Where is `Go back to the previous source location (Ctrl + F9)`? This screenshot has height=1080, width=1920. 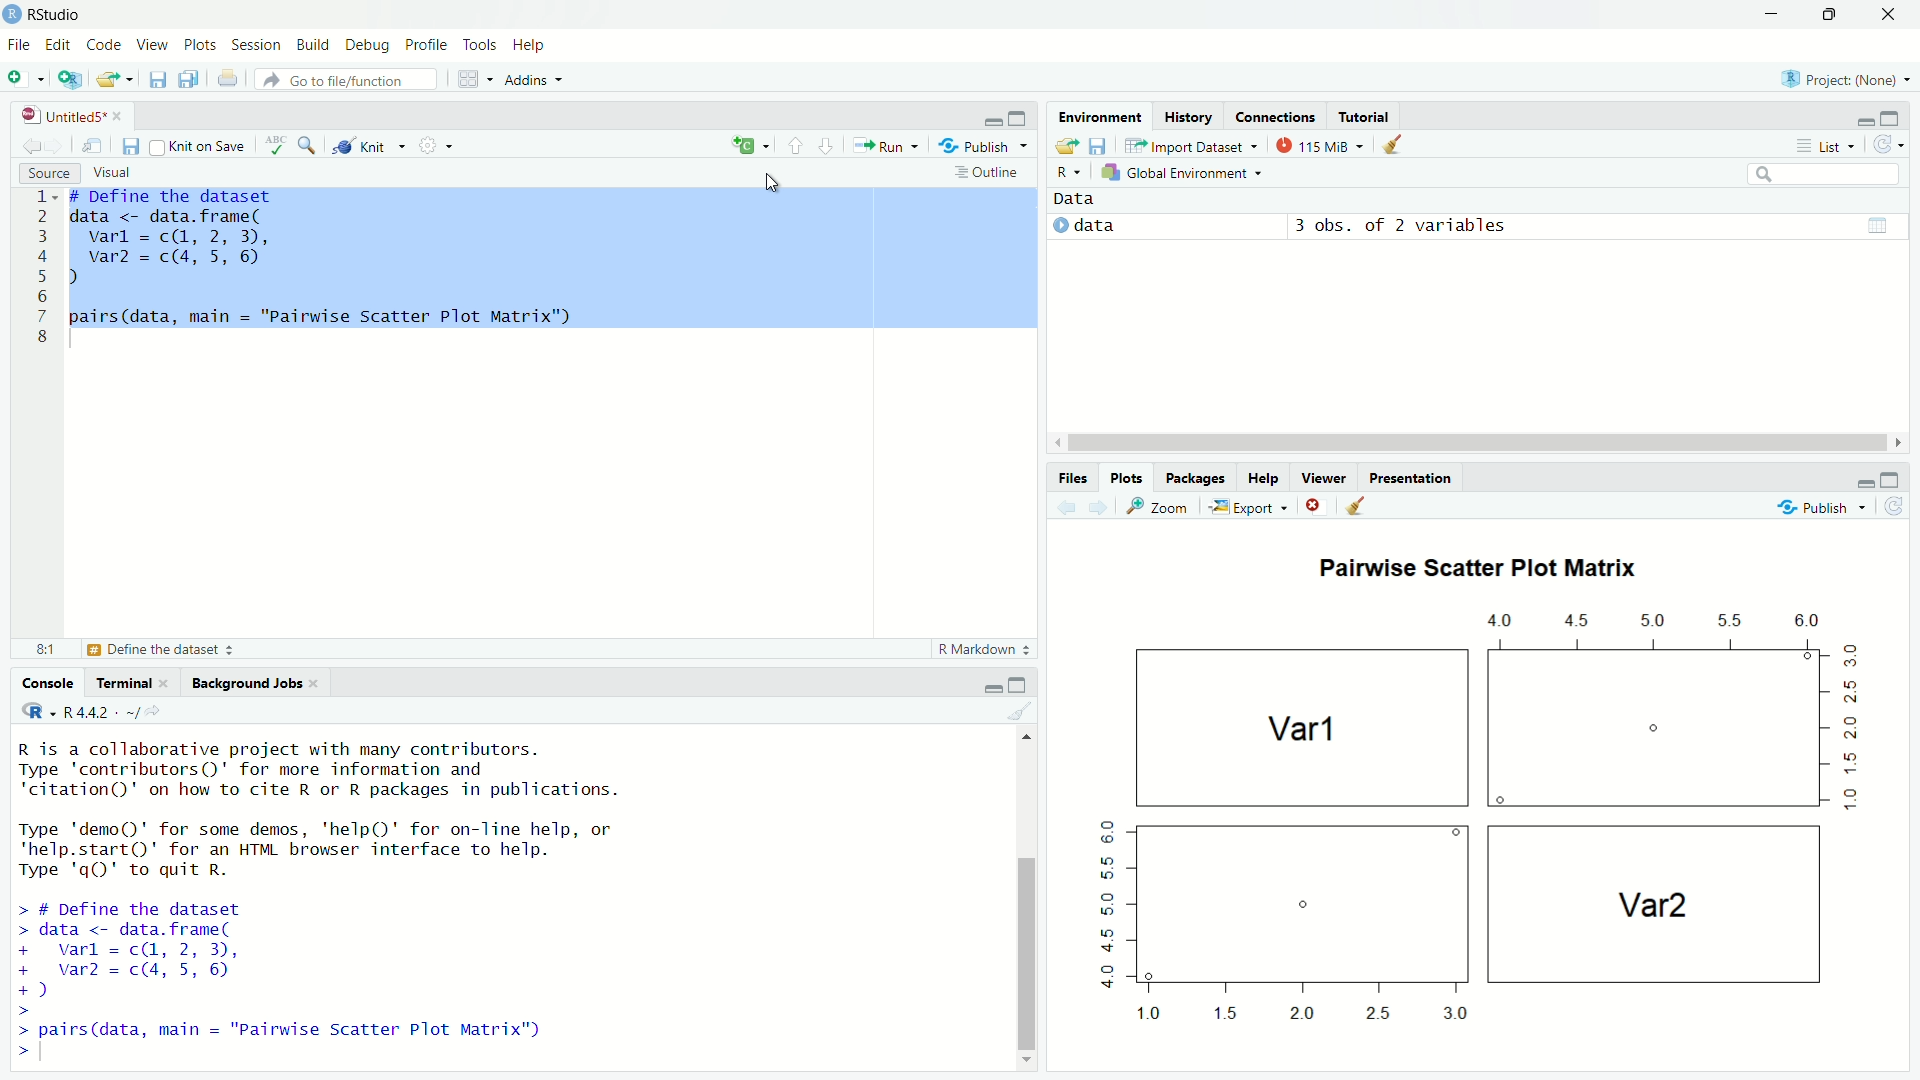
Go back to the previous source location (Ctrl + F9) is located at coordinates (32, 143).